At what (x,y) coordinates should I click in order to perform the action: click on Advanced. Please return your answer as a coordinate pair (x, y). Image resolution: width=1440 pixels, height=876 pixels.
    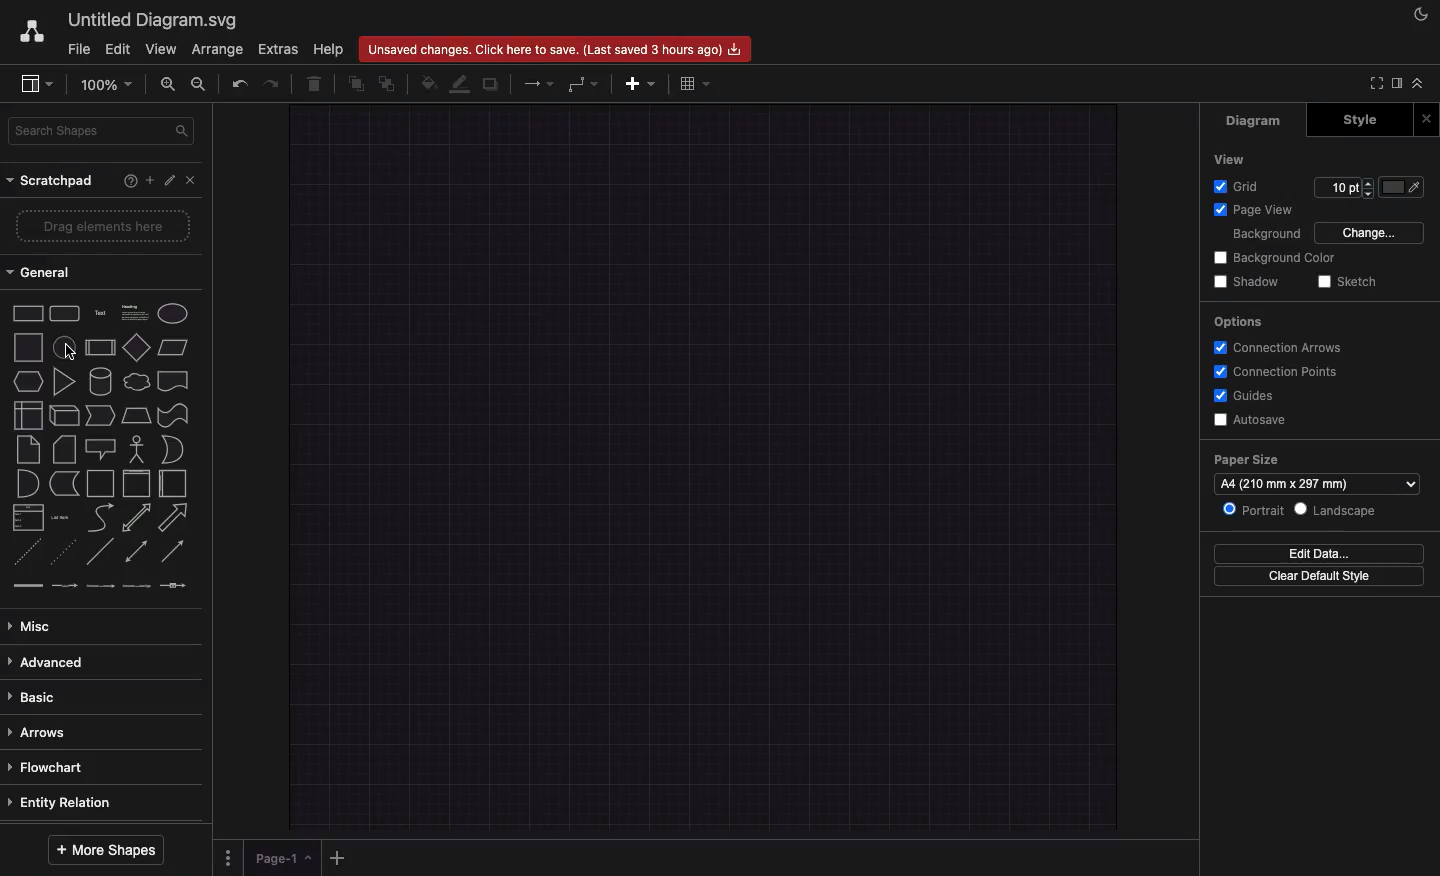
    Looking at the image, I should click on (49, 662).